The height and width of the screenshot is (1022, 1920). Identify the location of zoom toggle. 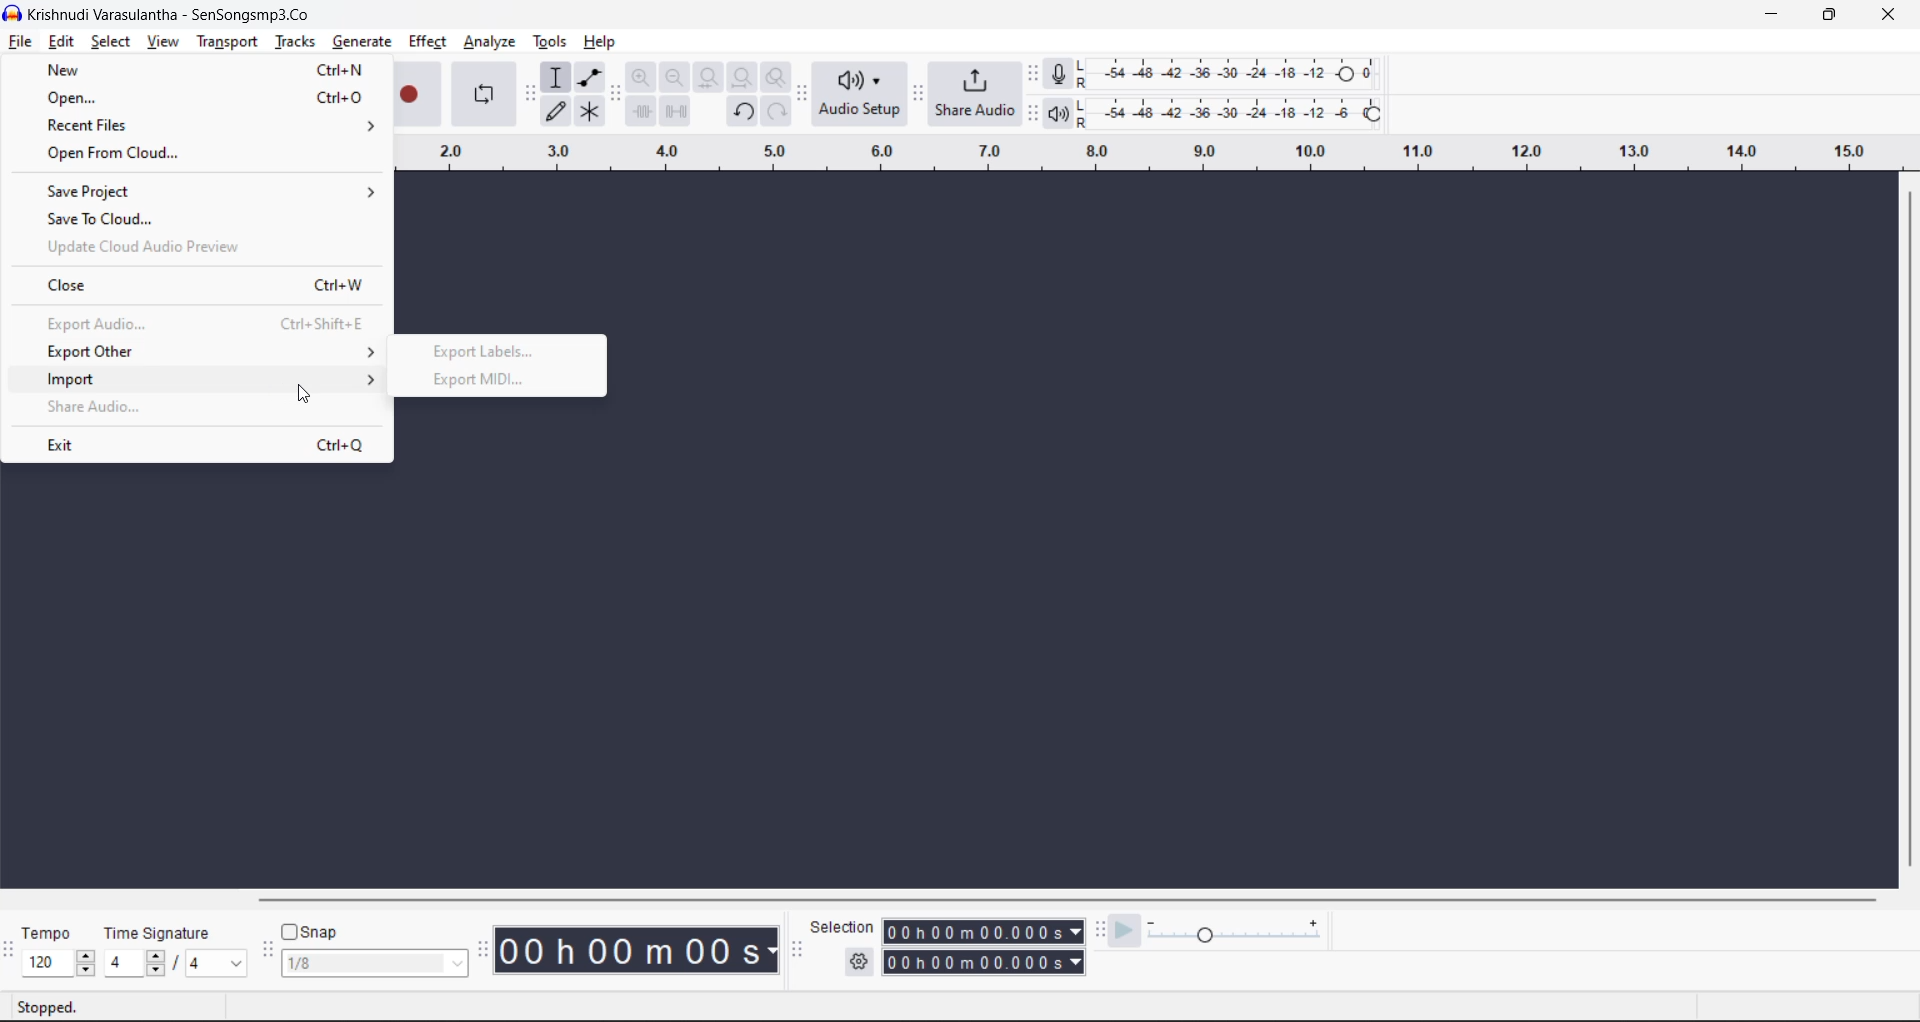
(780, 78).